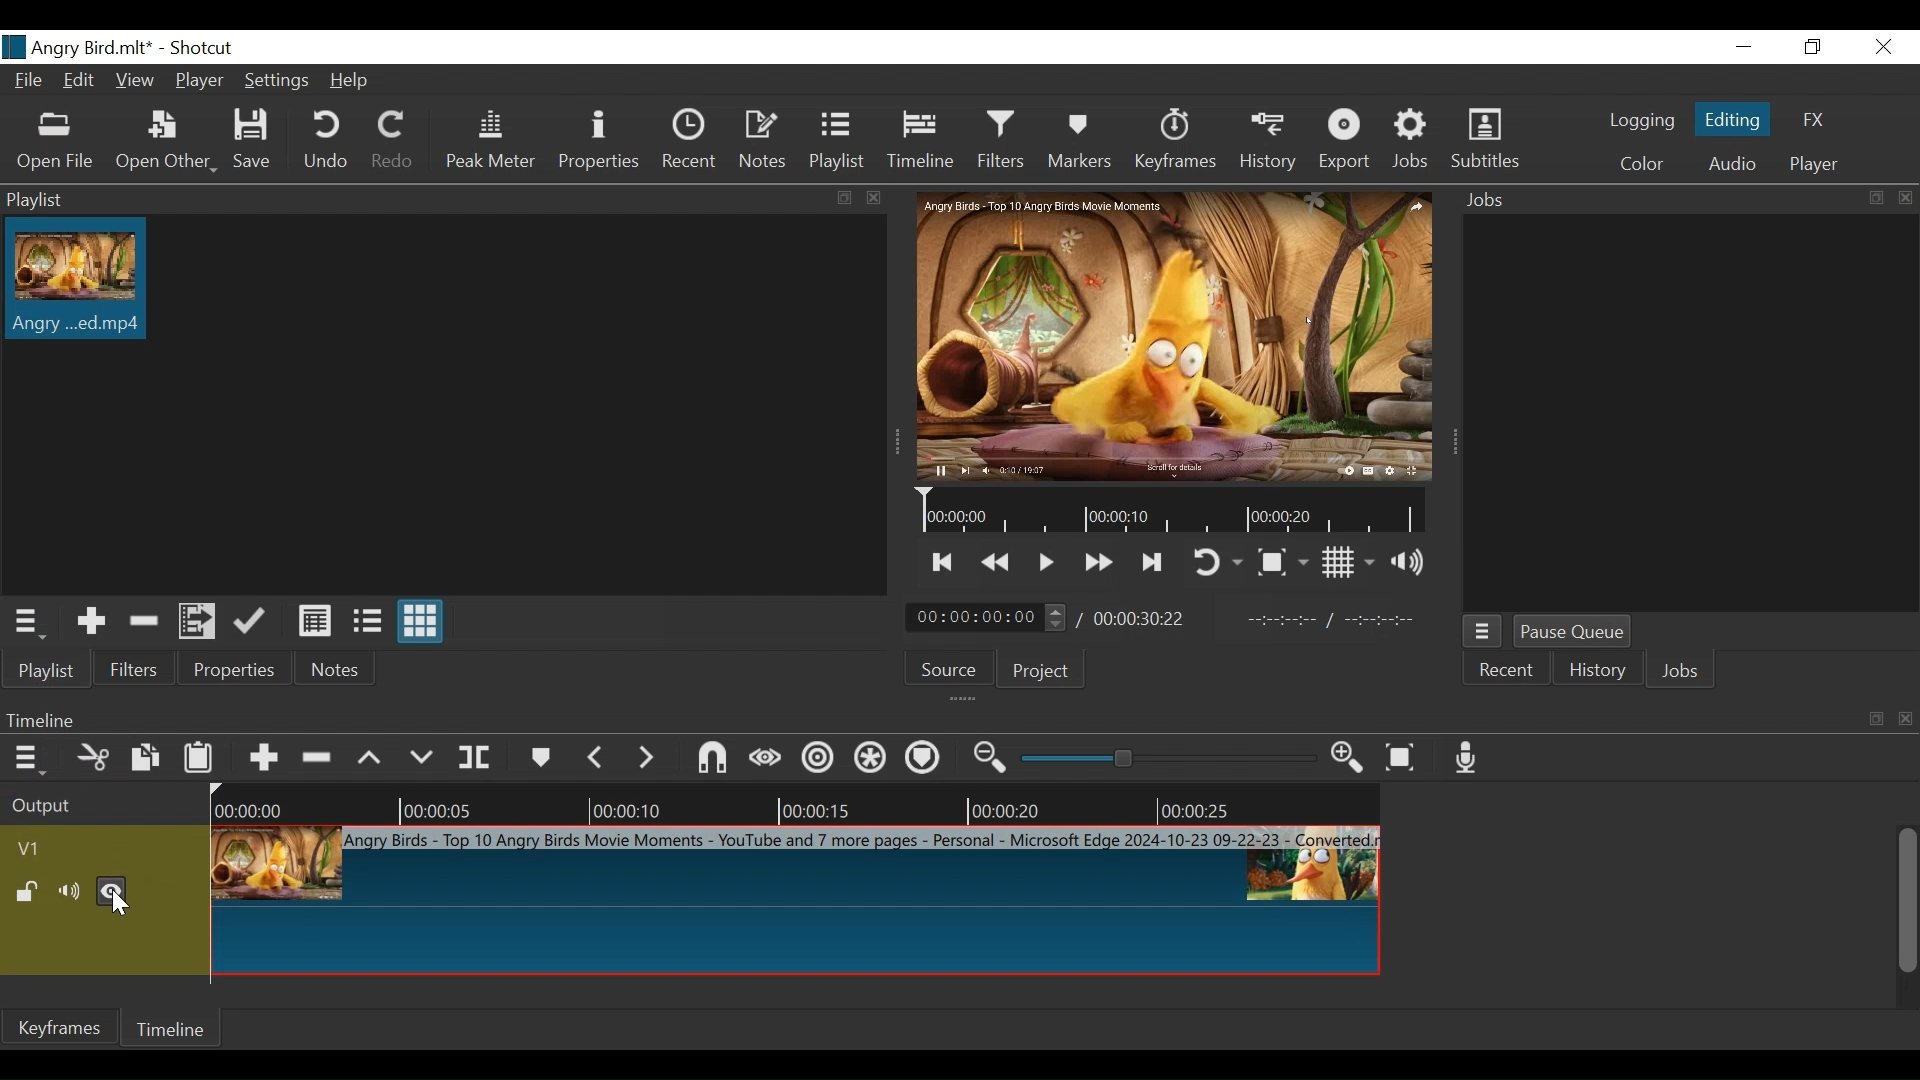 Image resolution: width=1920 pixels, height=1080 pixels. What do you see at coordinates (196, 620) in the screenshot?
I see `Add the files to the playlist` at bounding box center [196, 620].